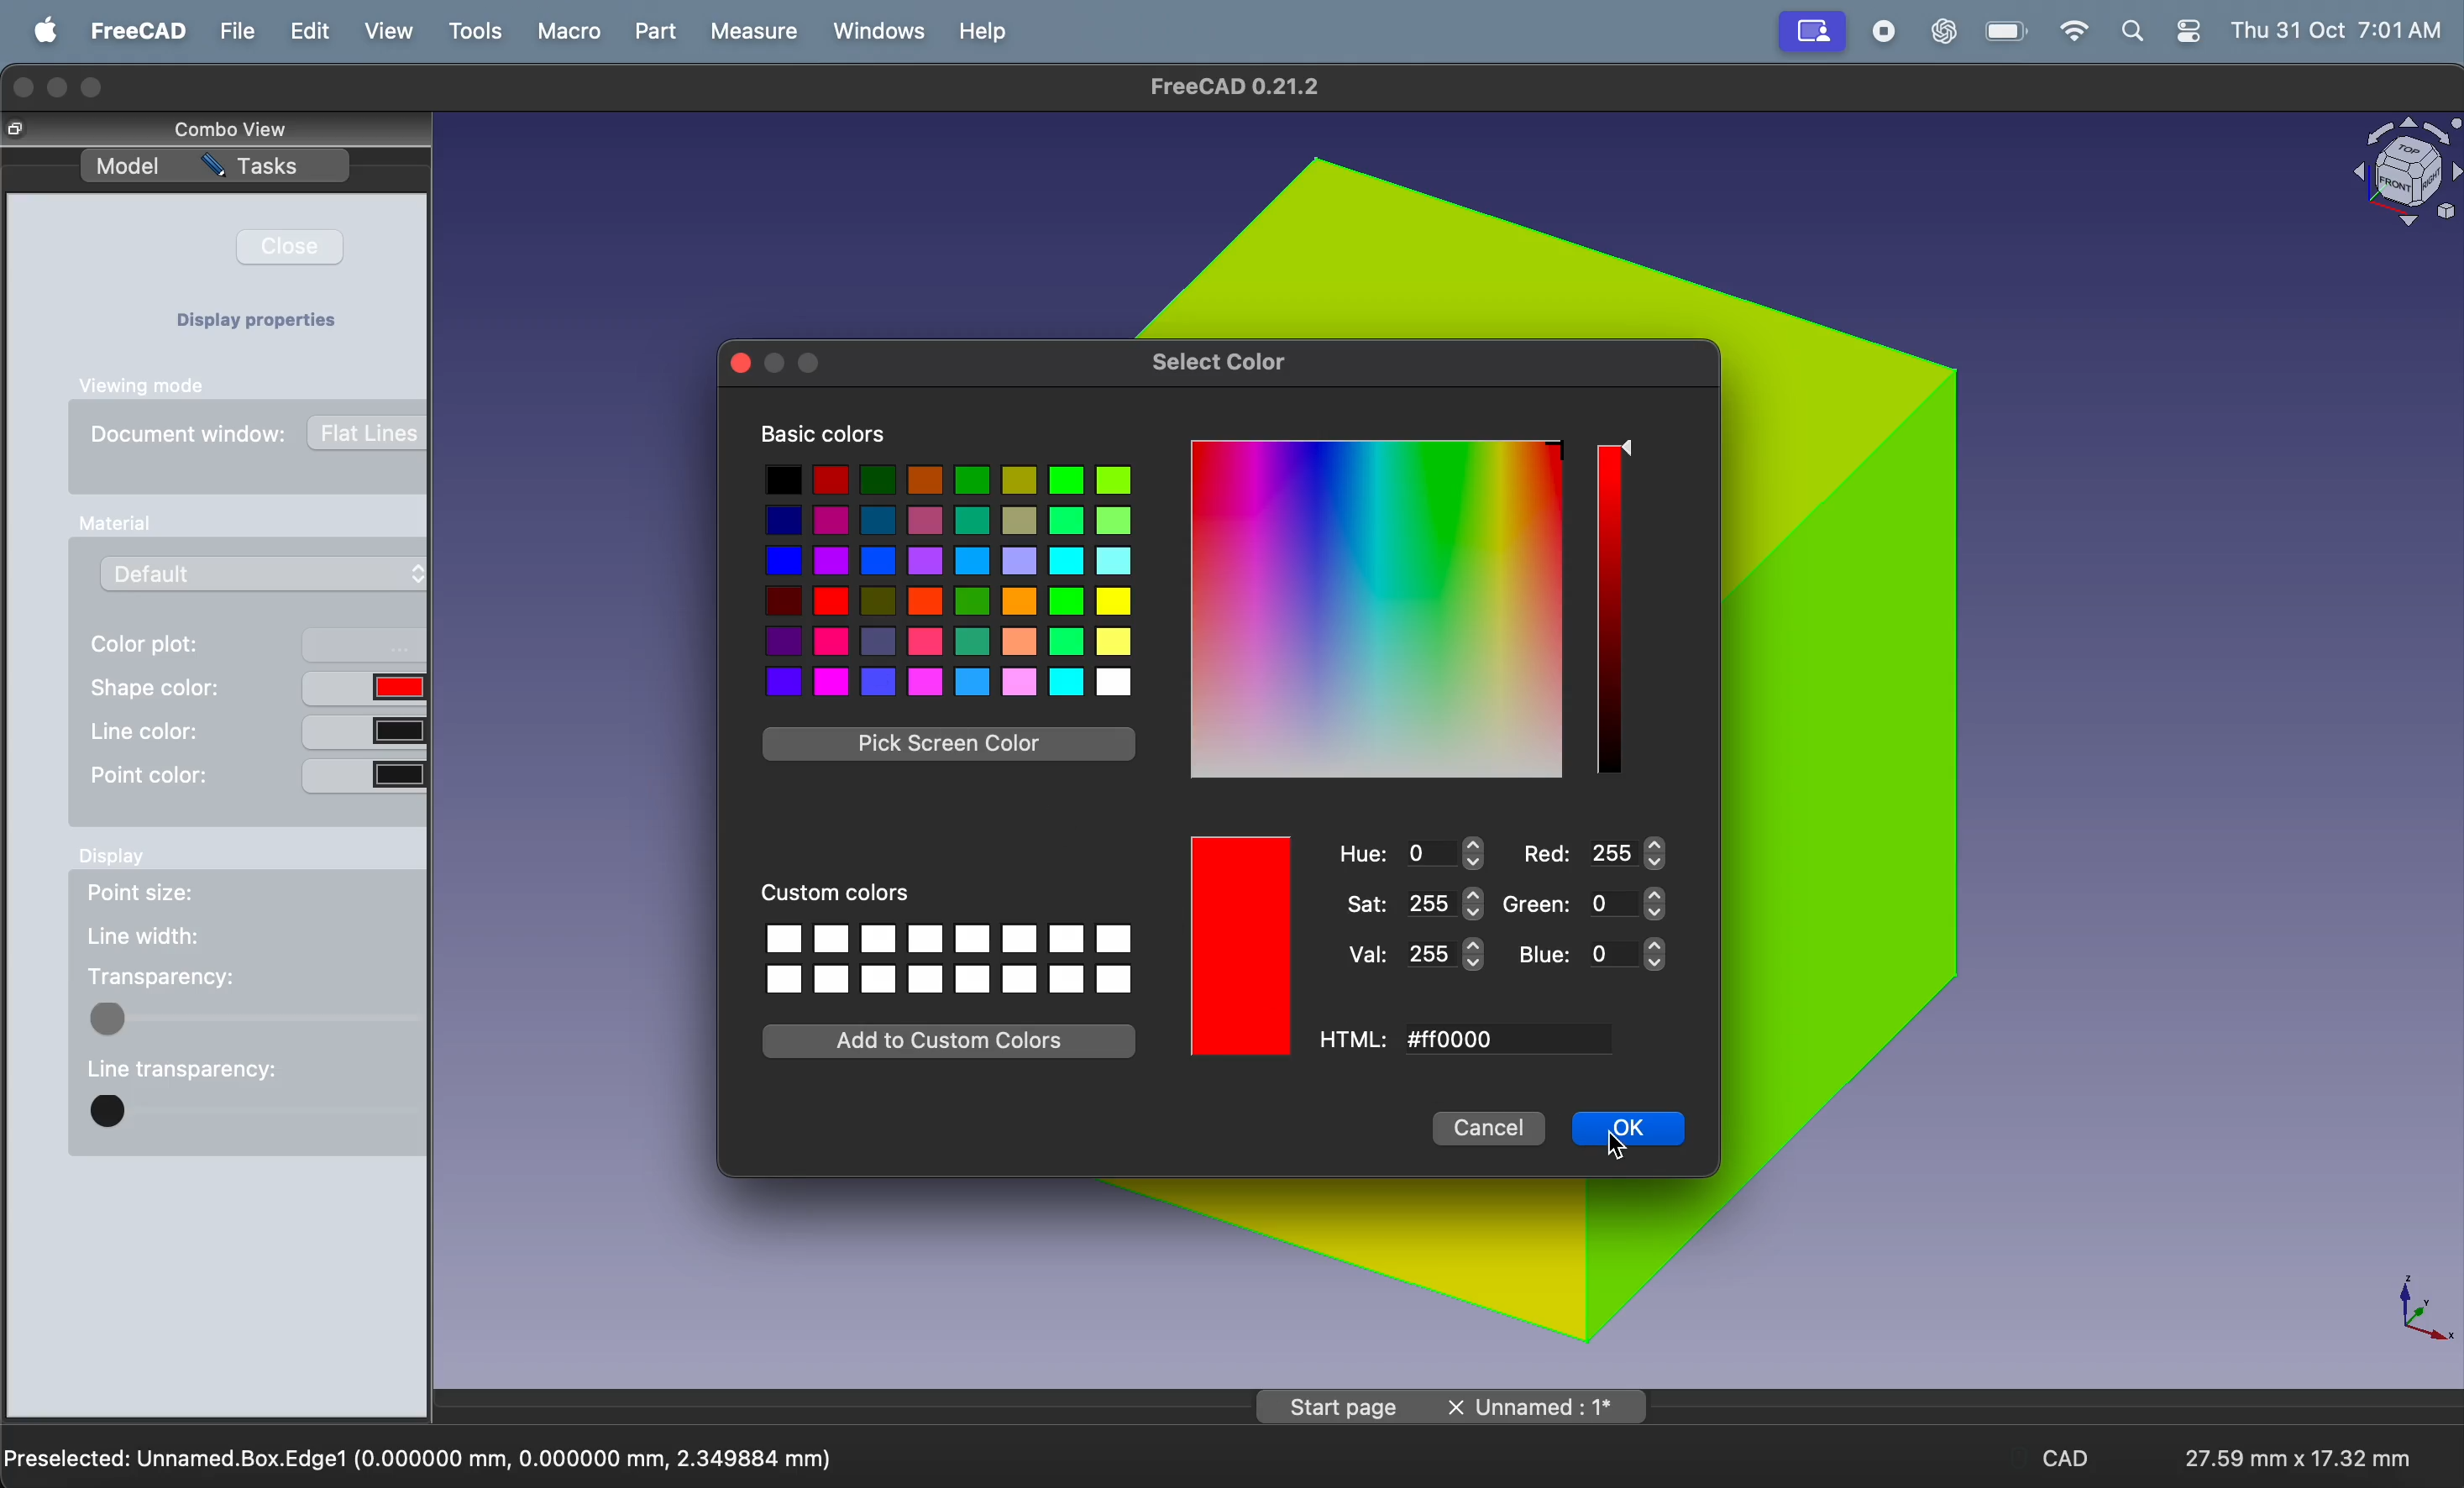 The height and width of the screenshot is (1488, 2464). Describe the element at coordinates (261, 441) in the screenshot. I see `document window` at that location.